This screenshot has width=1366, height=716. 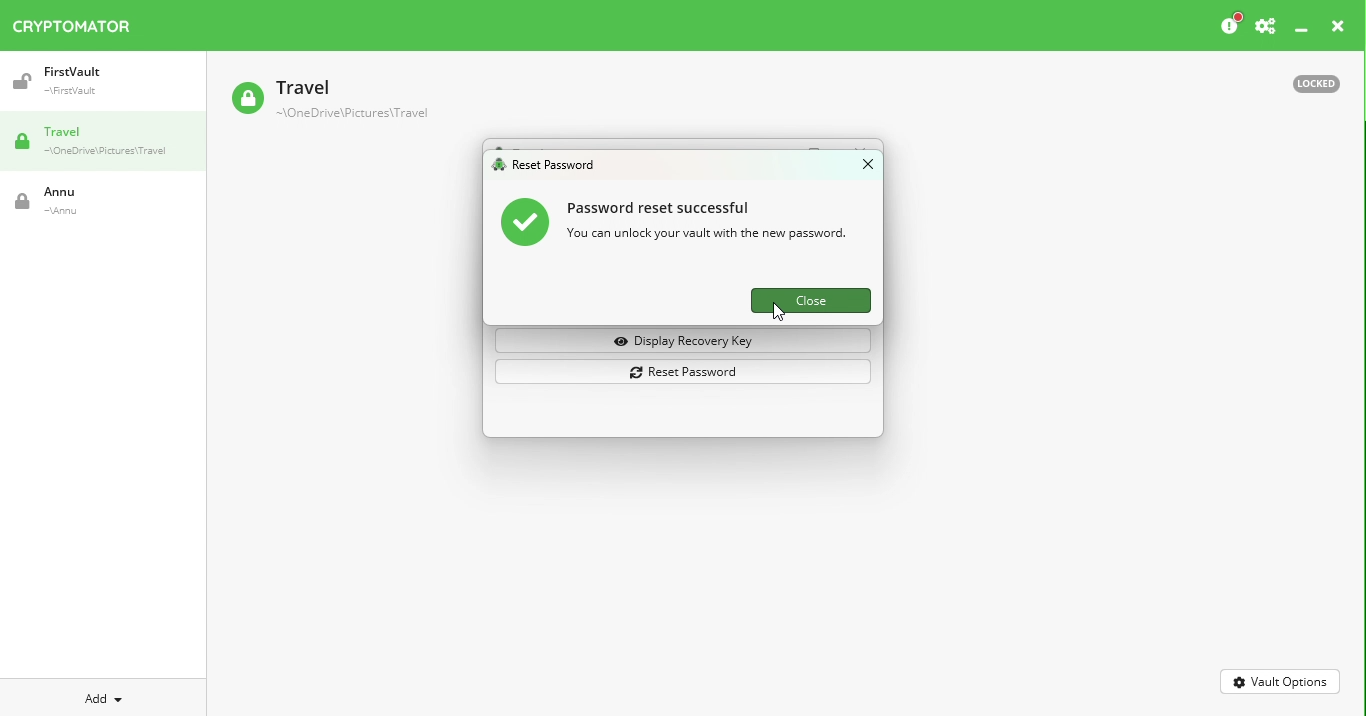 I want to click on Preferences, so click(x=1265, y=27).